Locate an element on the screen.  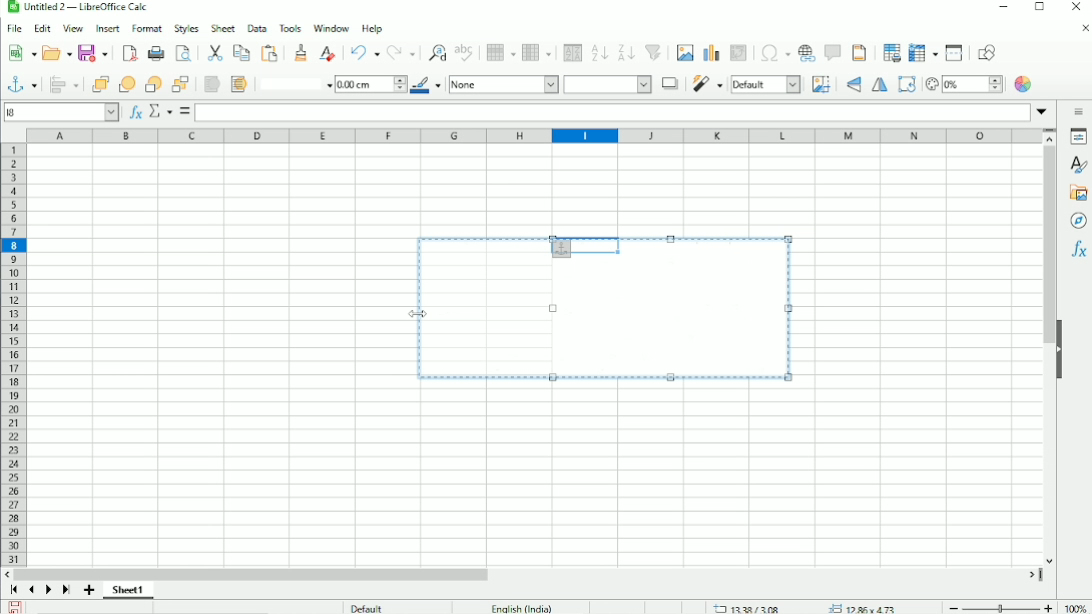
Add sheet is located at coordinates (90, 590).